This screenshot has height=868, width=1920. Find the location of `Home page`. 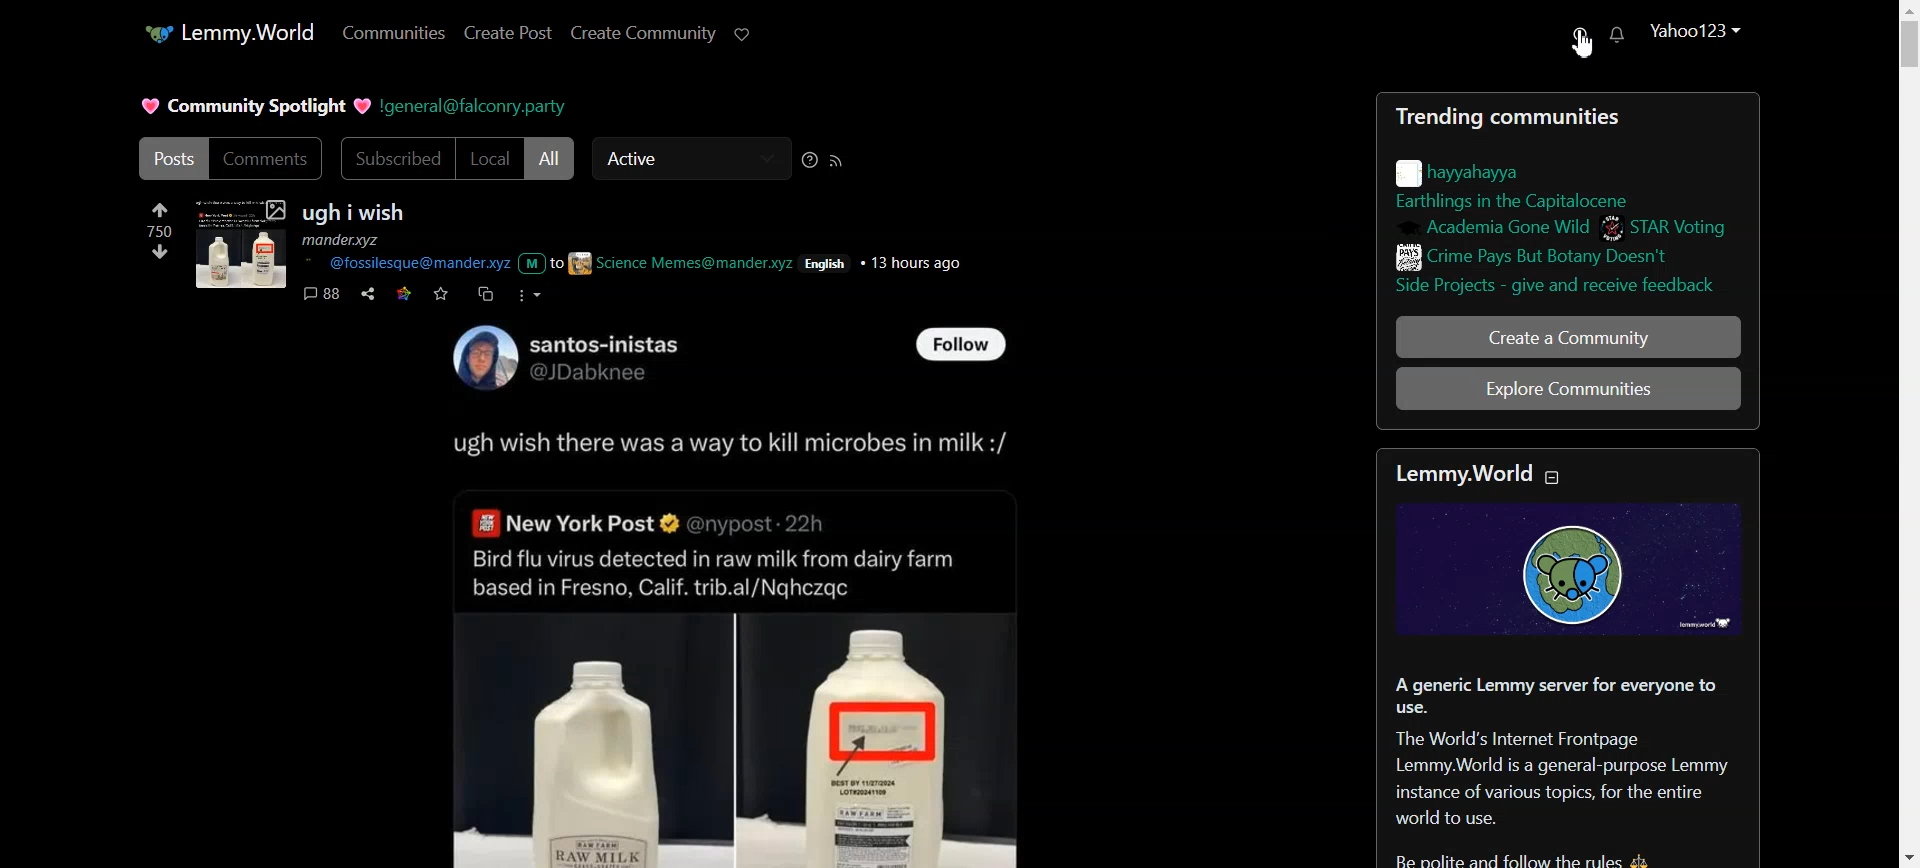

Home page is located at coordinates (226, 32).